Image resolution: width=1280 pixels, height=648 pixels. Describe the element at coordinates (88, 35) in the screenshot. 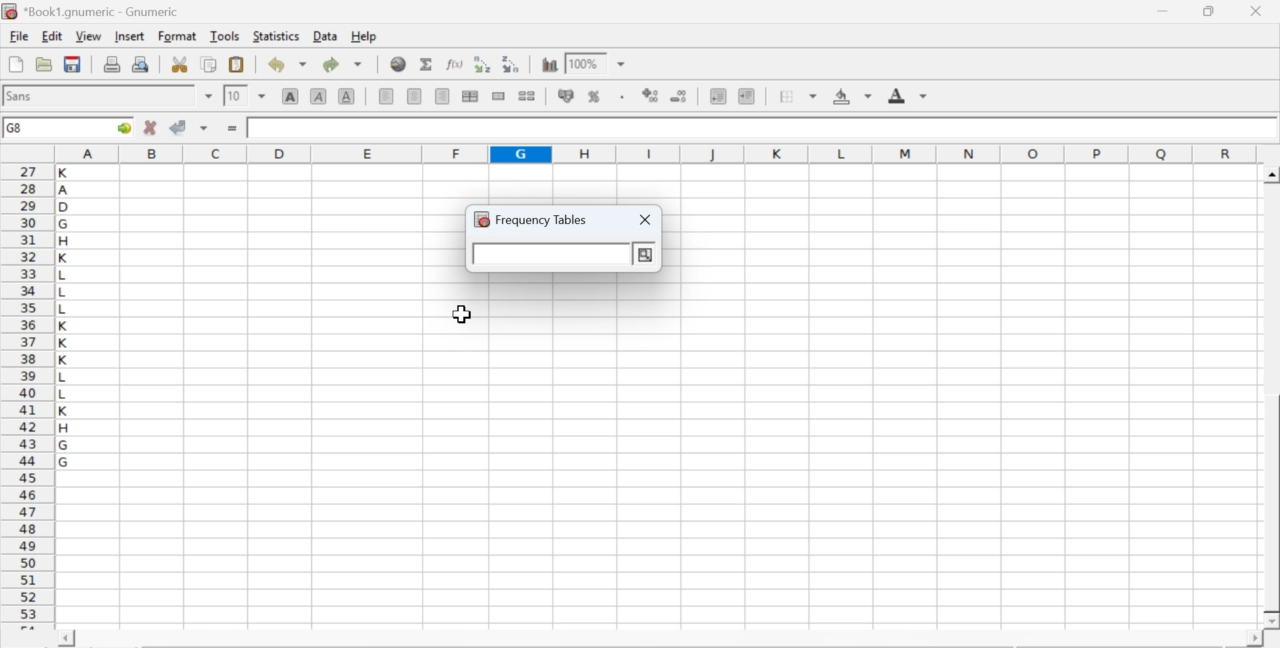

I see `view` at that location.